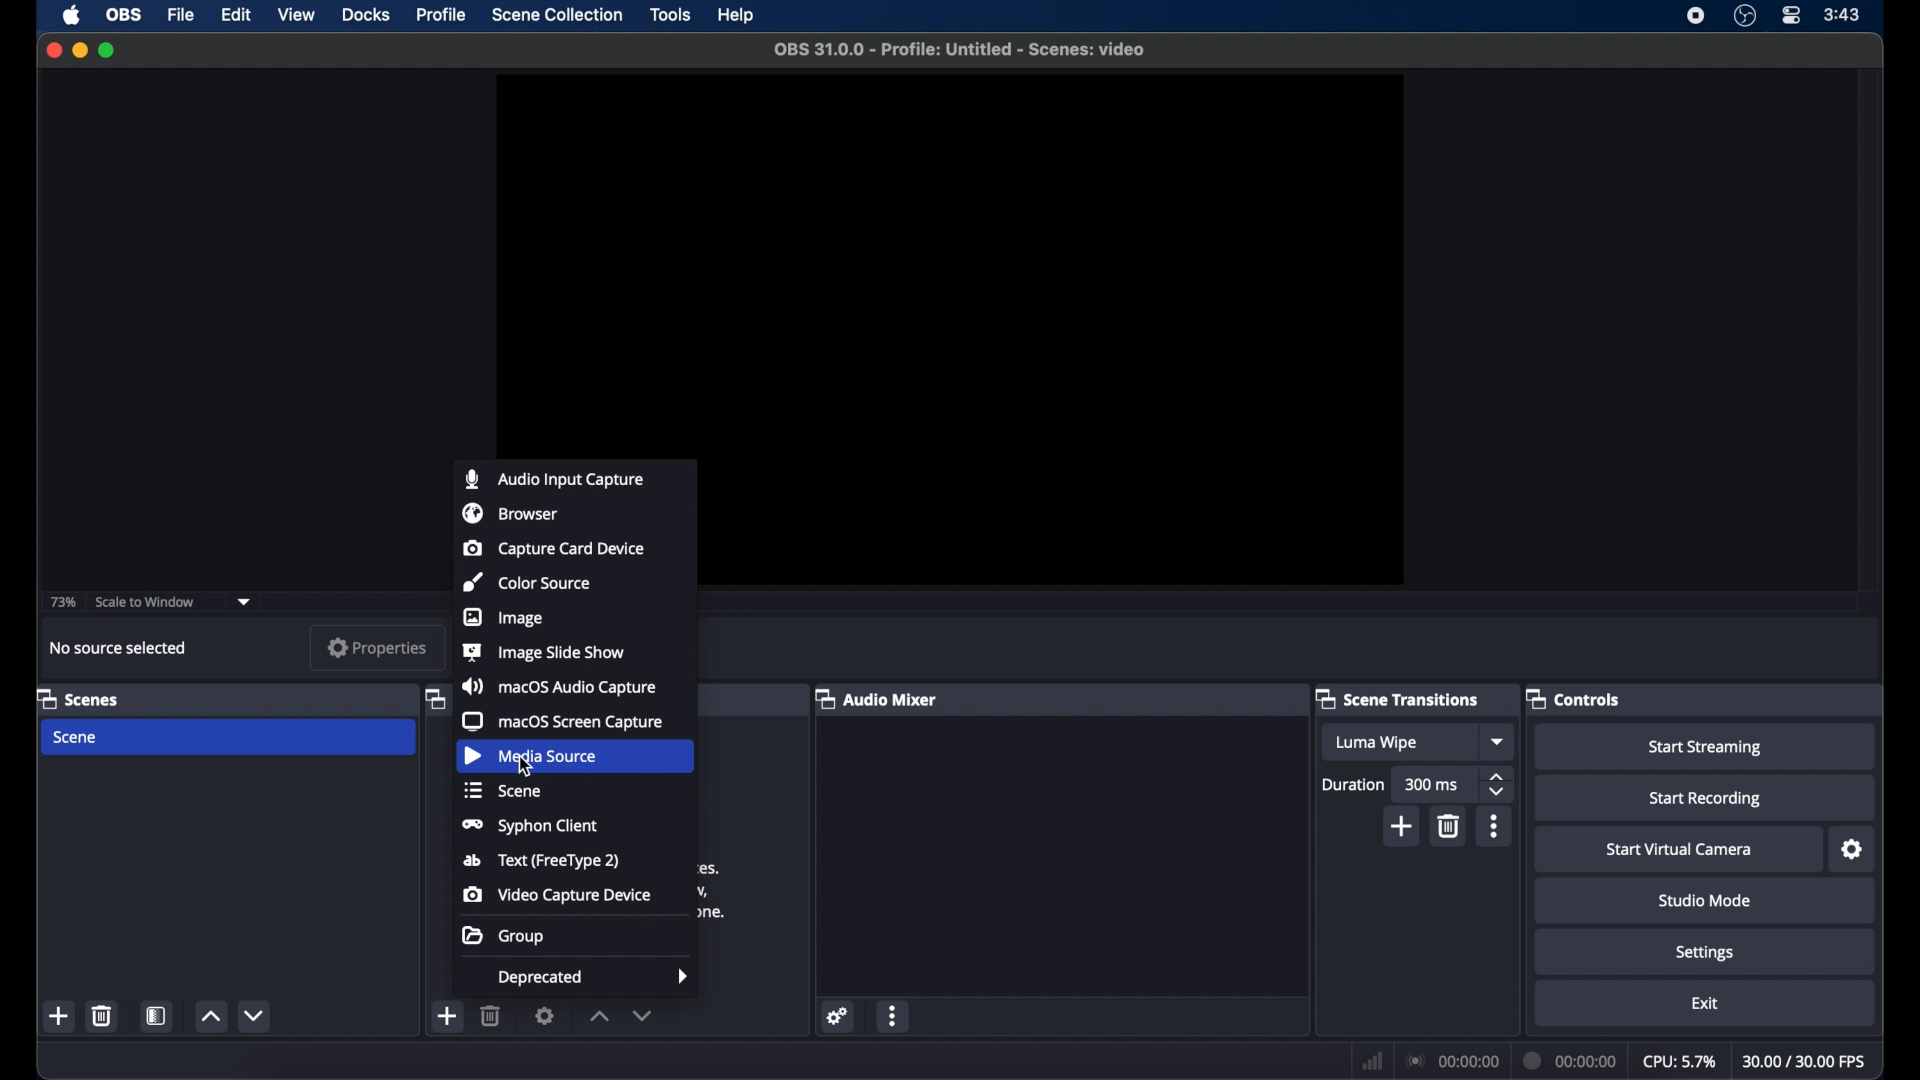 The width and height of the screenshot is (1920, 1080). Describe the element at coordinates (1454, 1062) in the screenshot. I see `00:00:00` at that location.